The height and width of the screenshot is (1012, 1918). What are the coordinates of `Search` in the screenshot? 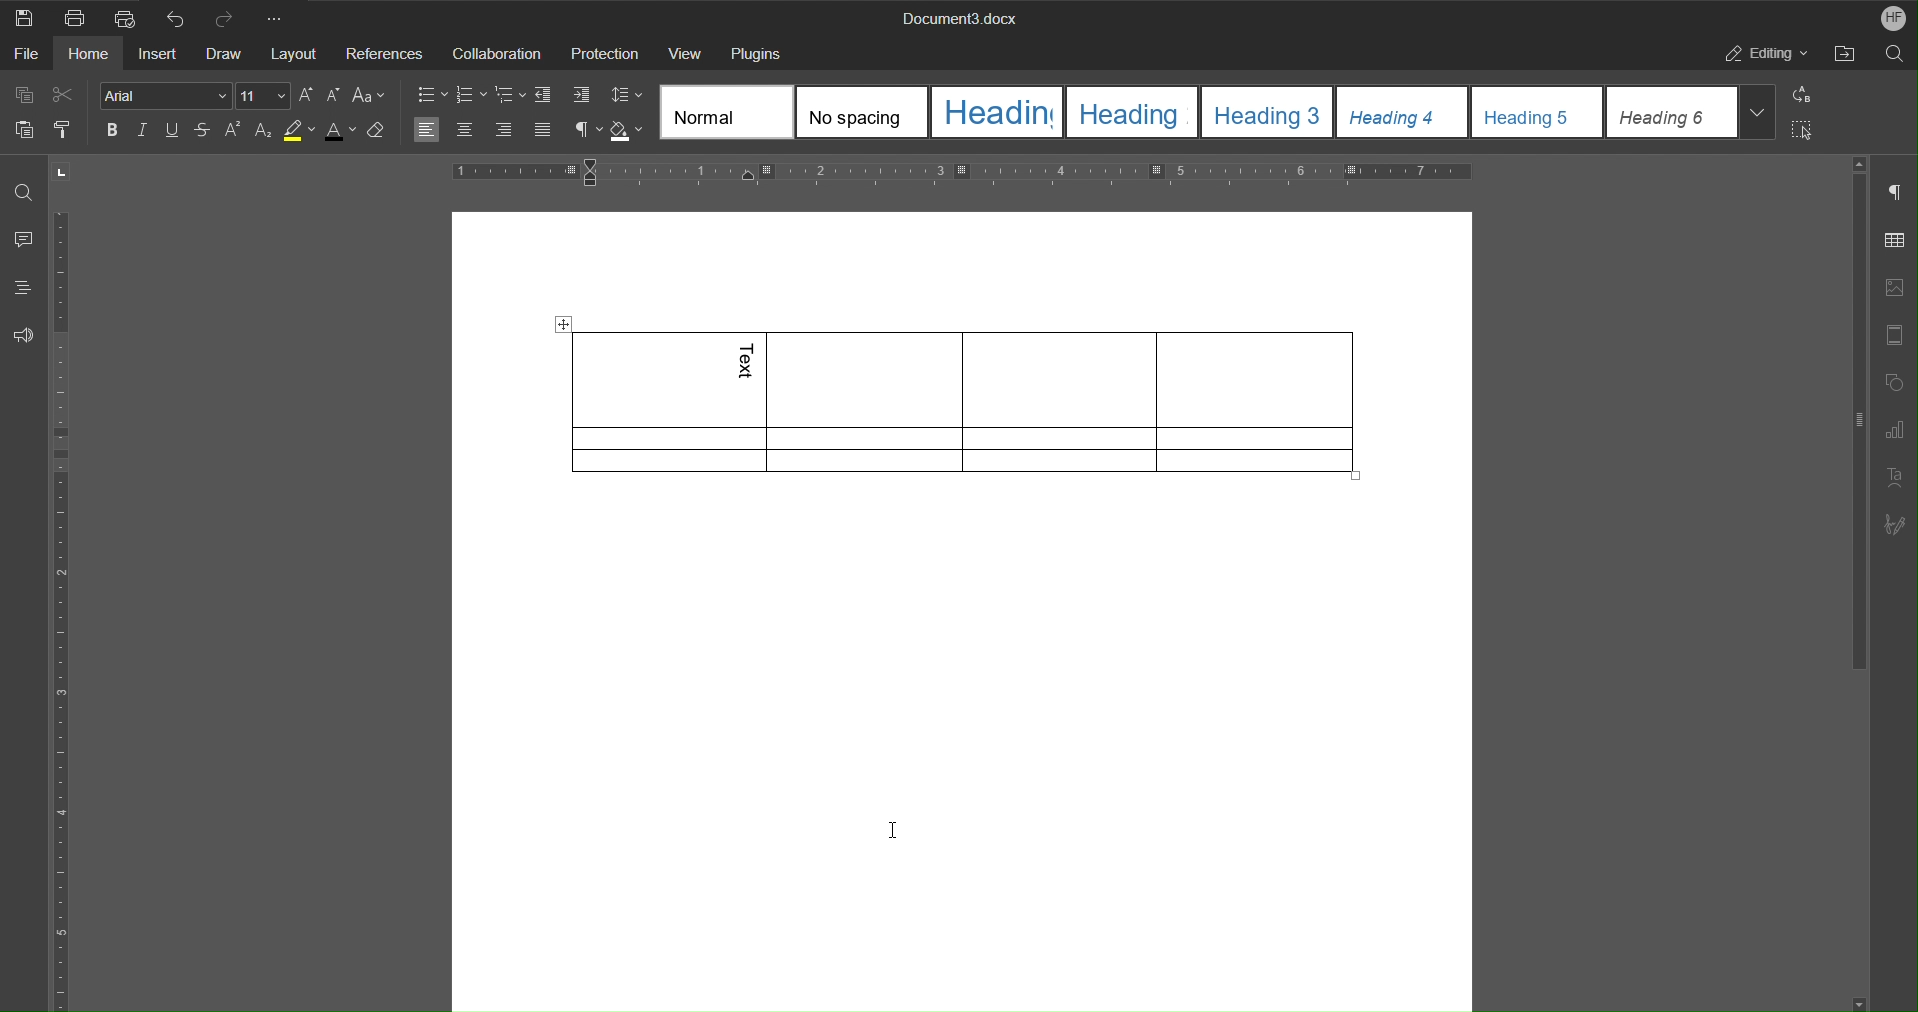 It's located at (1895, 54).